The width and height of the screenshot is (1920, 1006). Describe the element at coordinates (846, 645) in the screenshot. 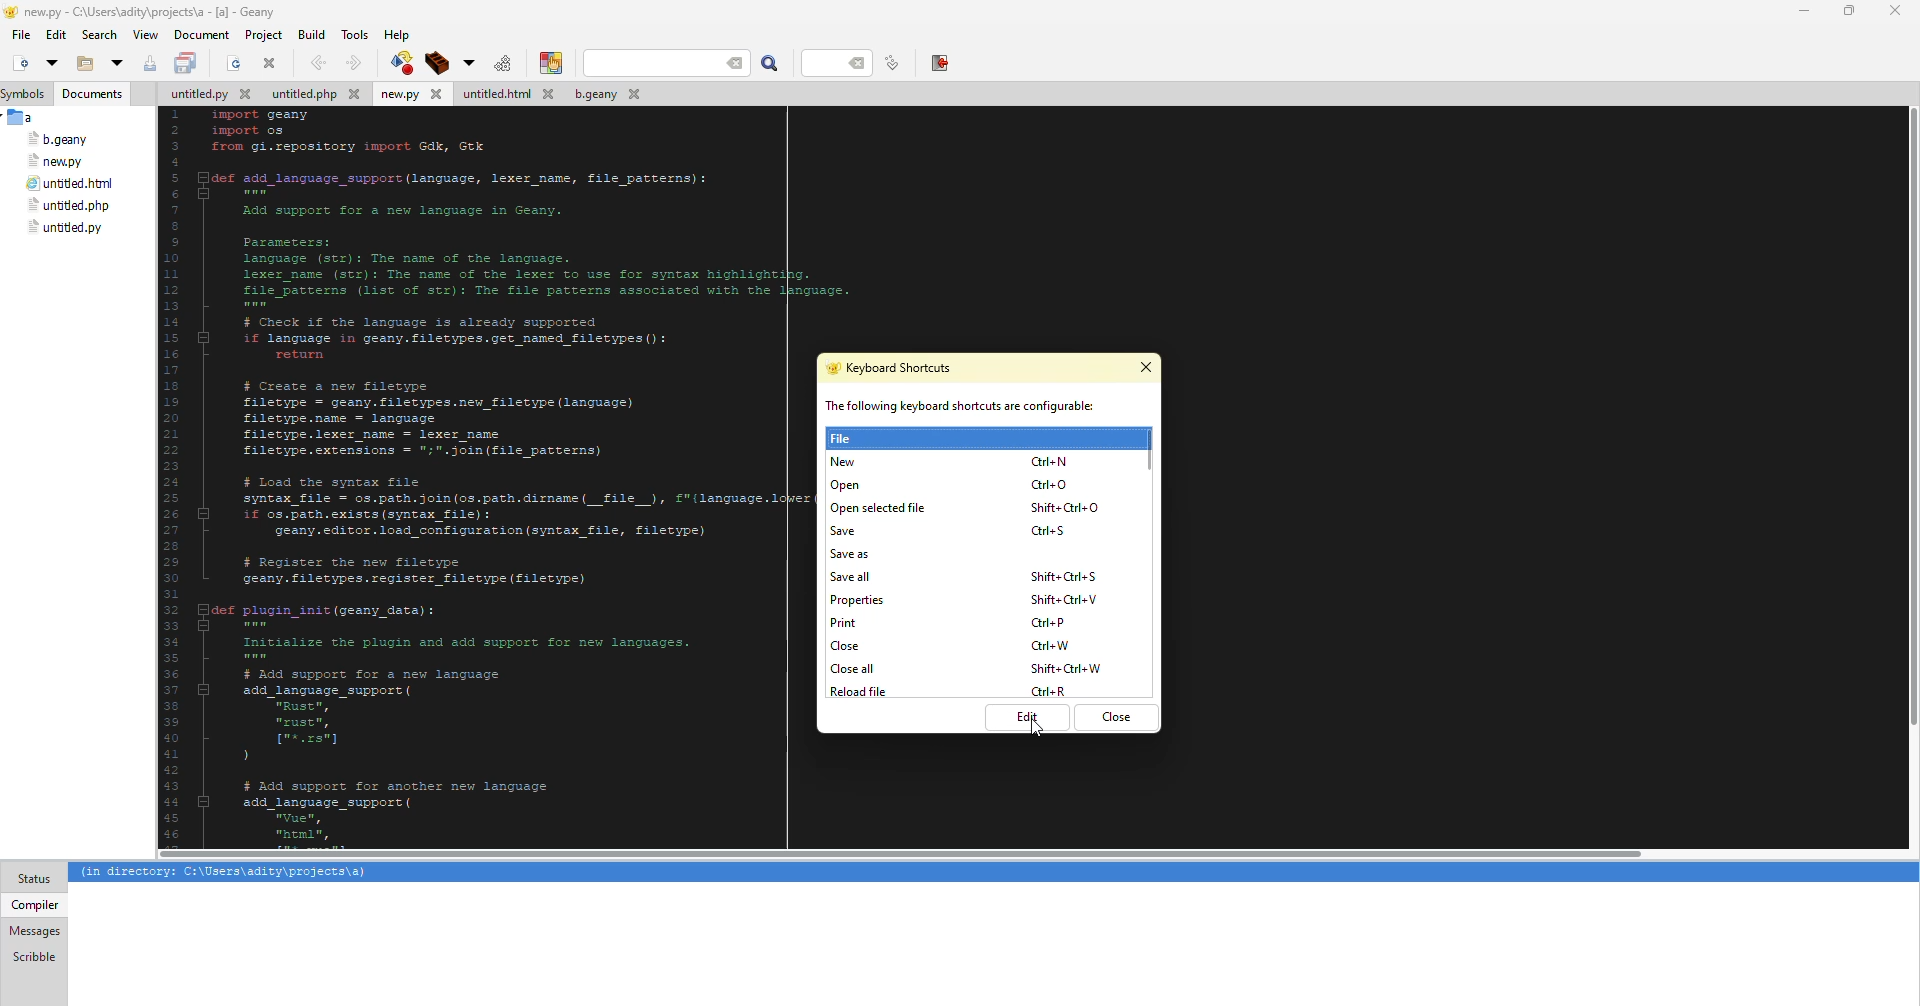

I see `close` at that location.